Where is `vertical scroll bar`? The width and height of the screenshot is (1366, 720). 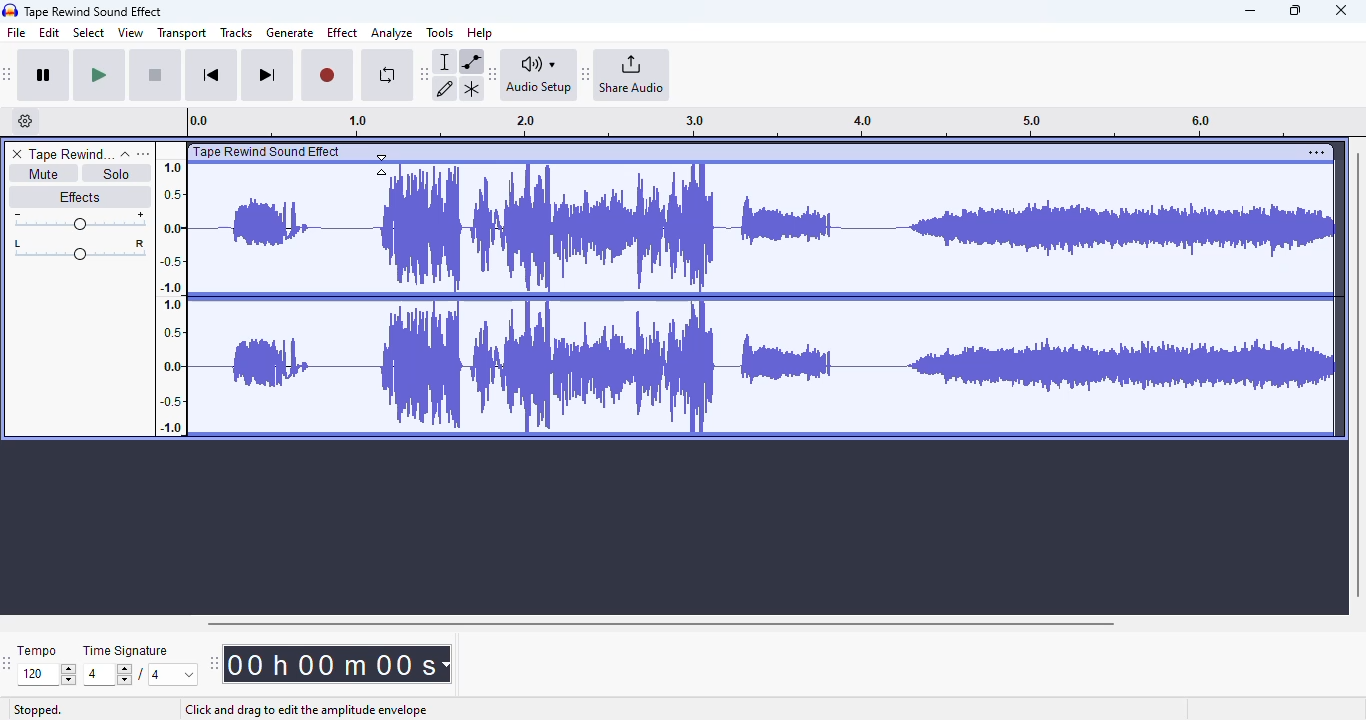
vertical scroll bar is located at coordinates (1357, 372).